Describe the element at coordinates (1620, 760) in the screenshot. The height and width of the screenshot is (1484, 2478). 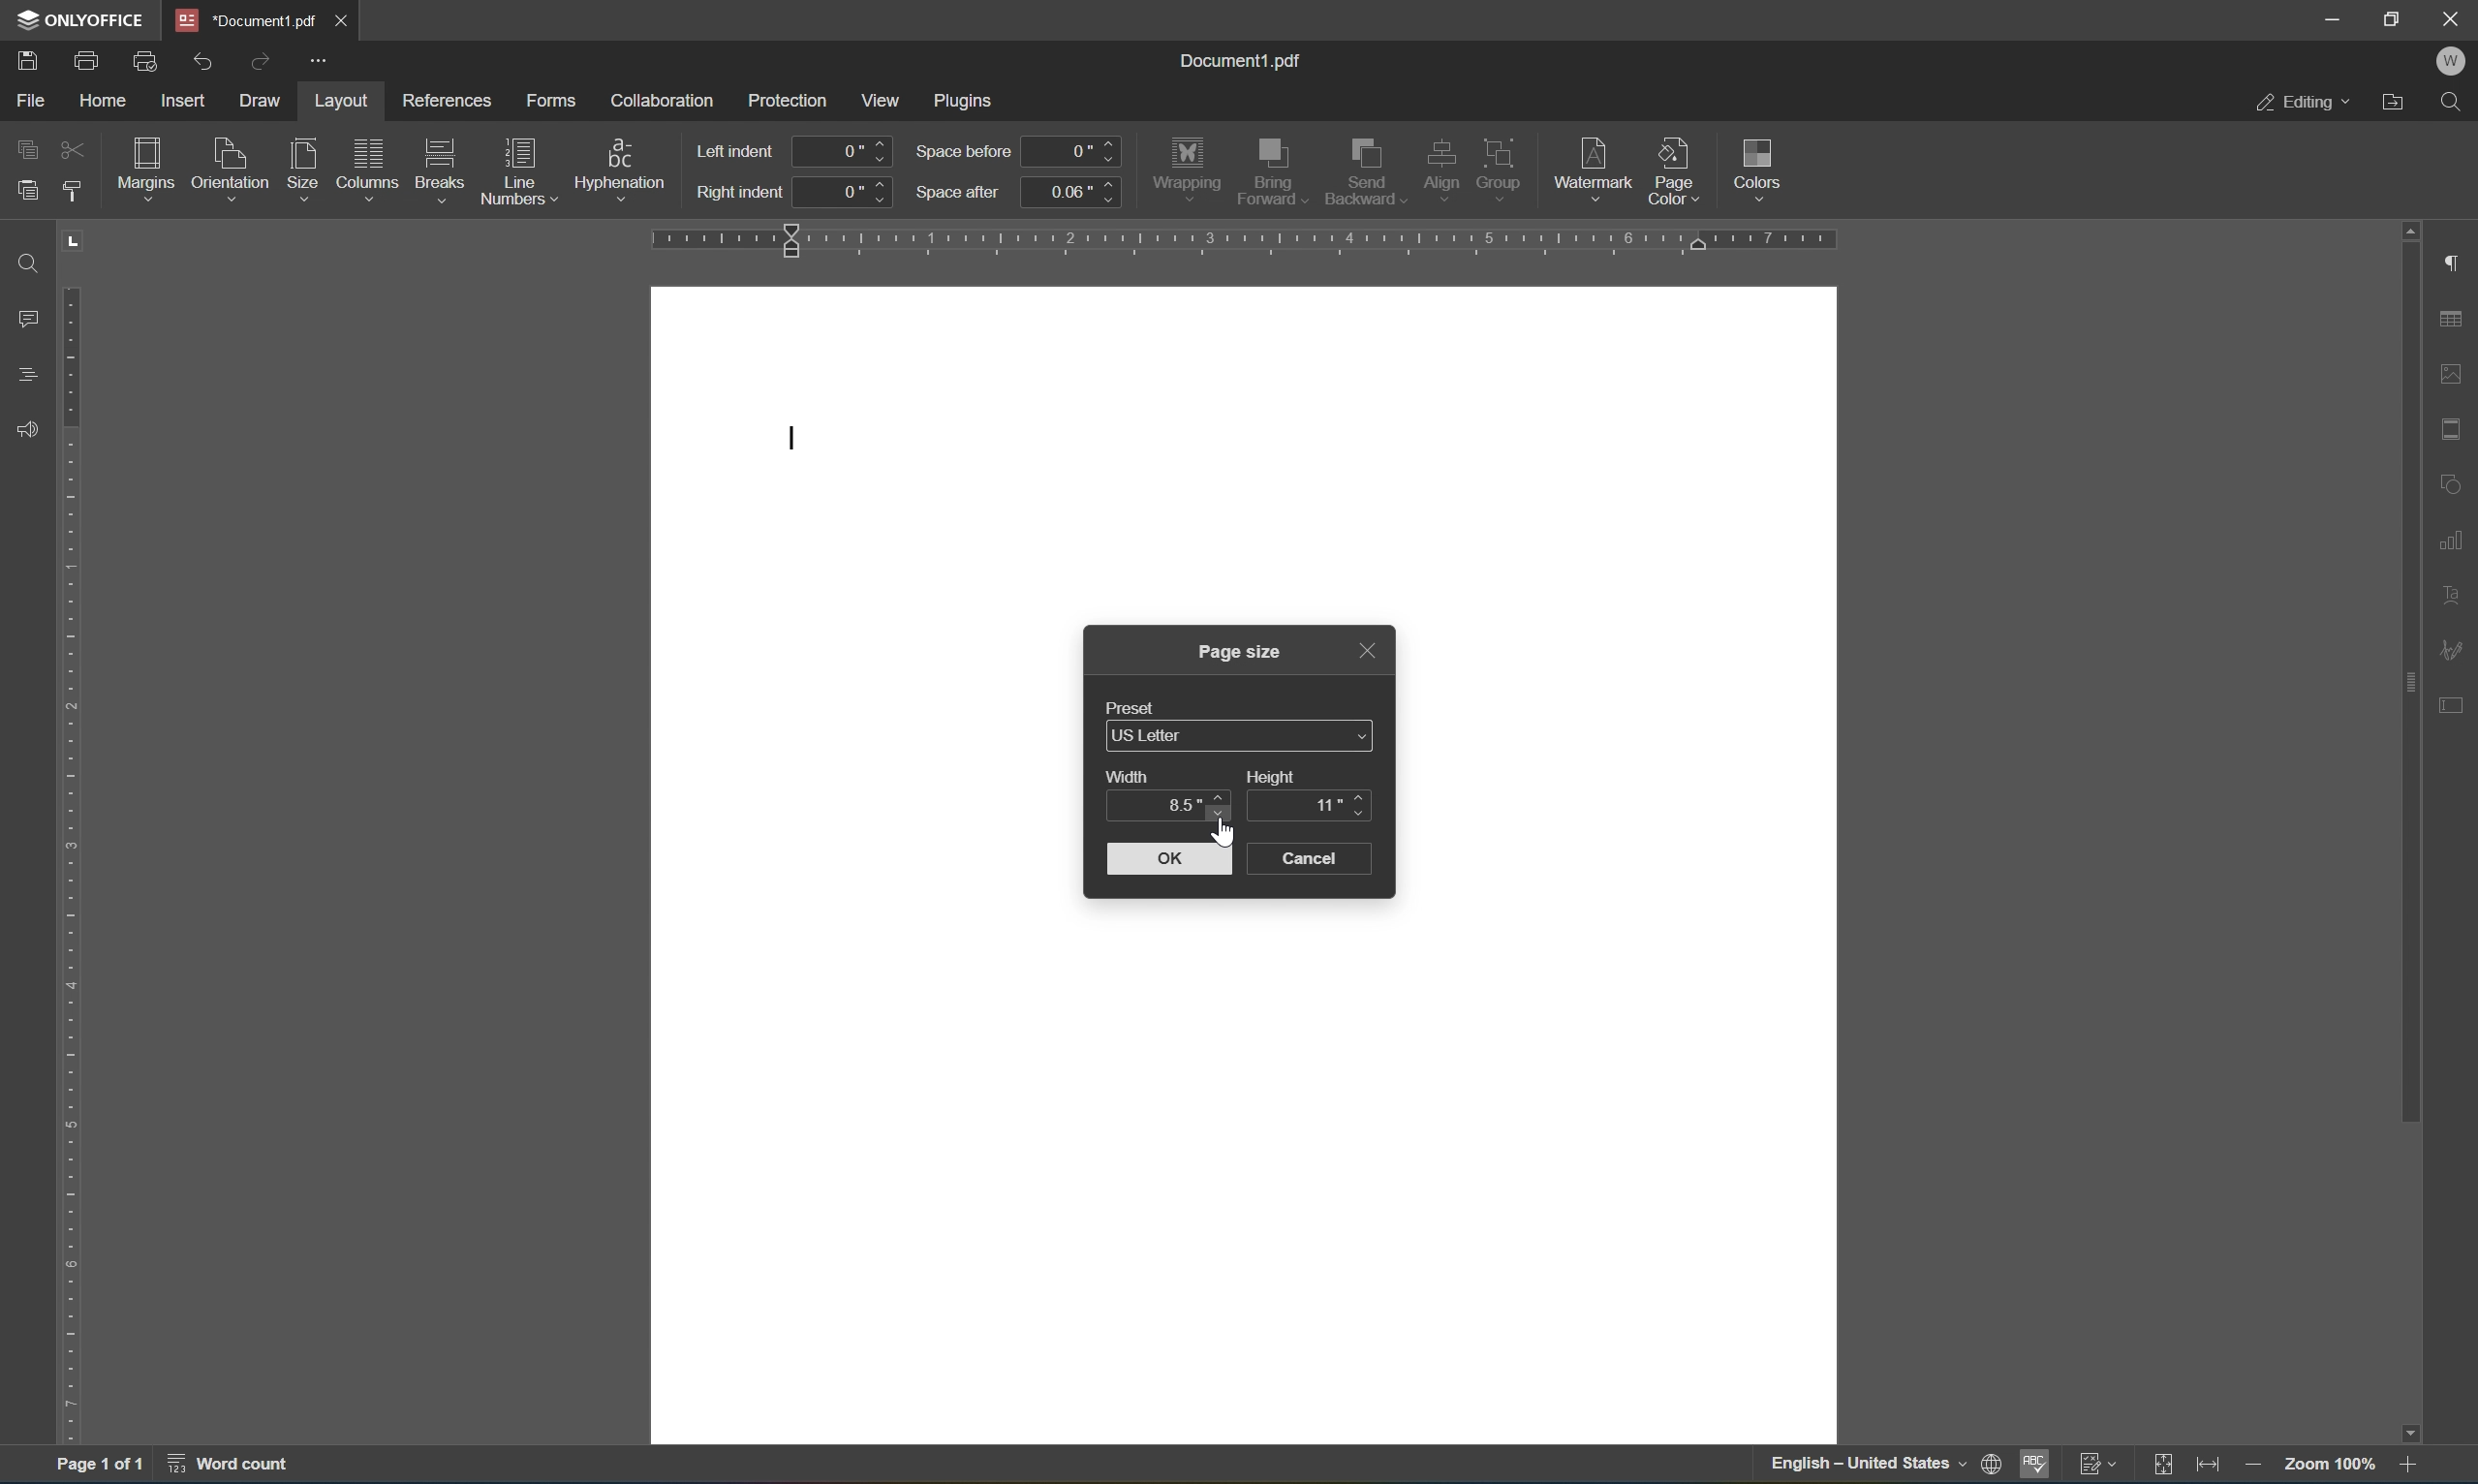
I see `workspace` at that location.